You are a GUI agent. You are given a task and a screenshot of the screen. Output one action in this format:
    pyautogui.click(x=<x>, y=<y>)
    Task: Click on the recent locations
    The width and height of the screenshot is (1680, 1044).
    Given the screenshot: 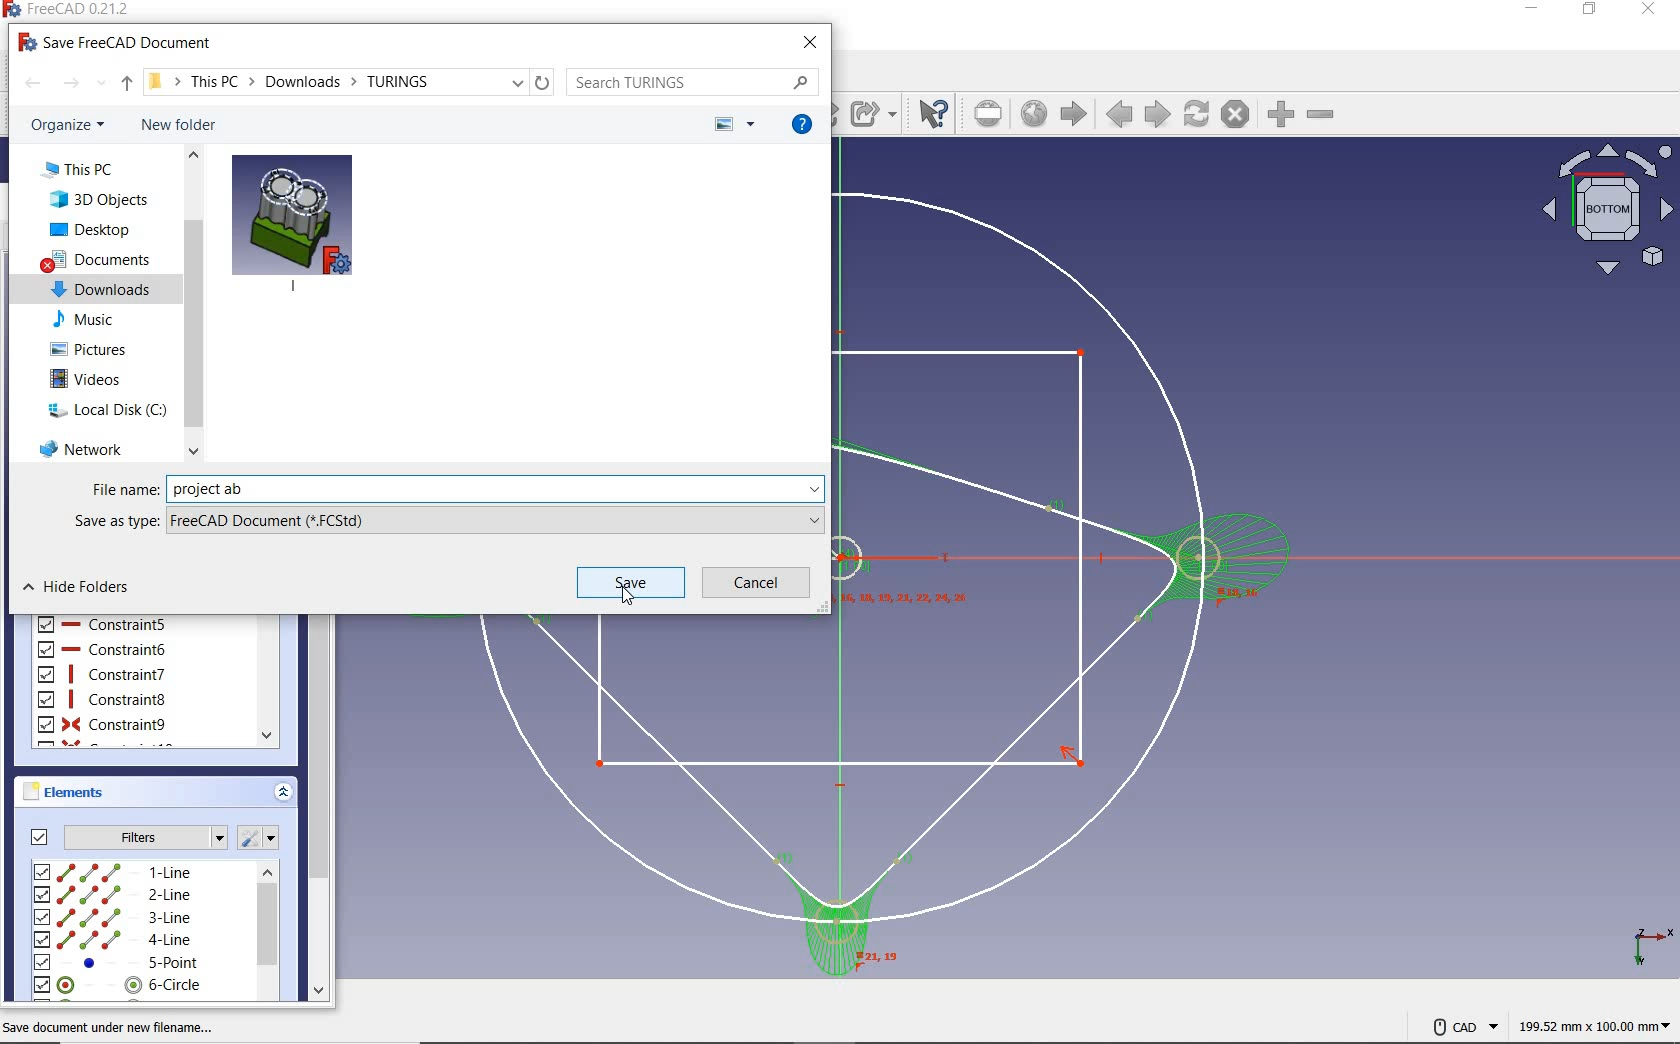 What is the action you would take?
    pyautogui.click(x=101, y=83)
    